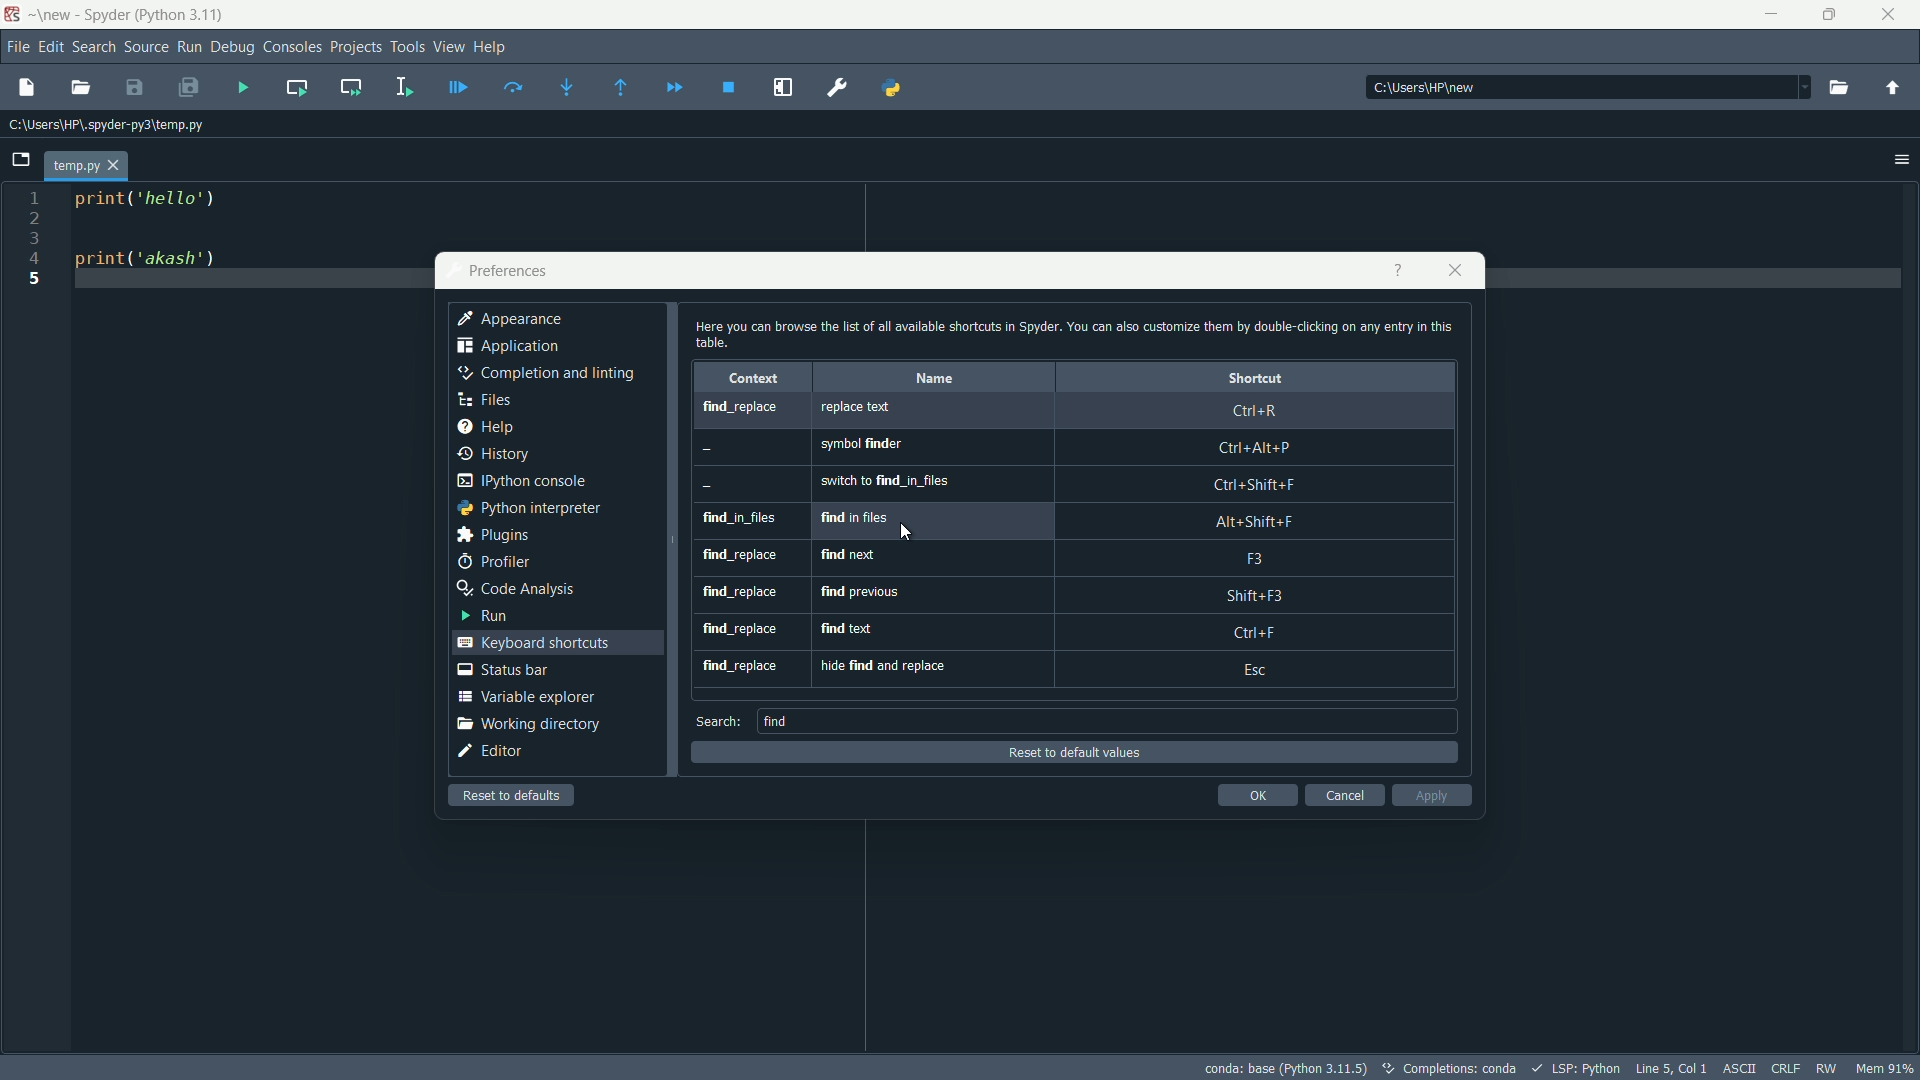  I want to click on run menu, so click(190, 46).